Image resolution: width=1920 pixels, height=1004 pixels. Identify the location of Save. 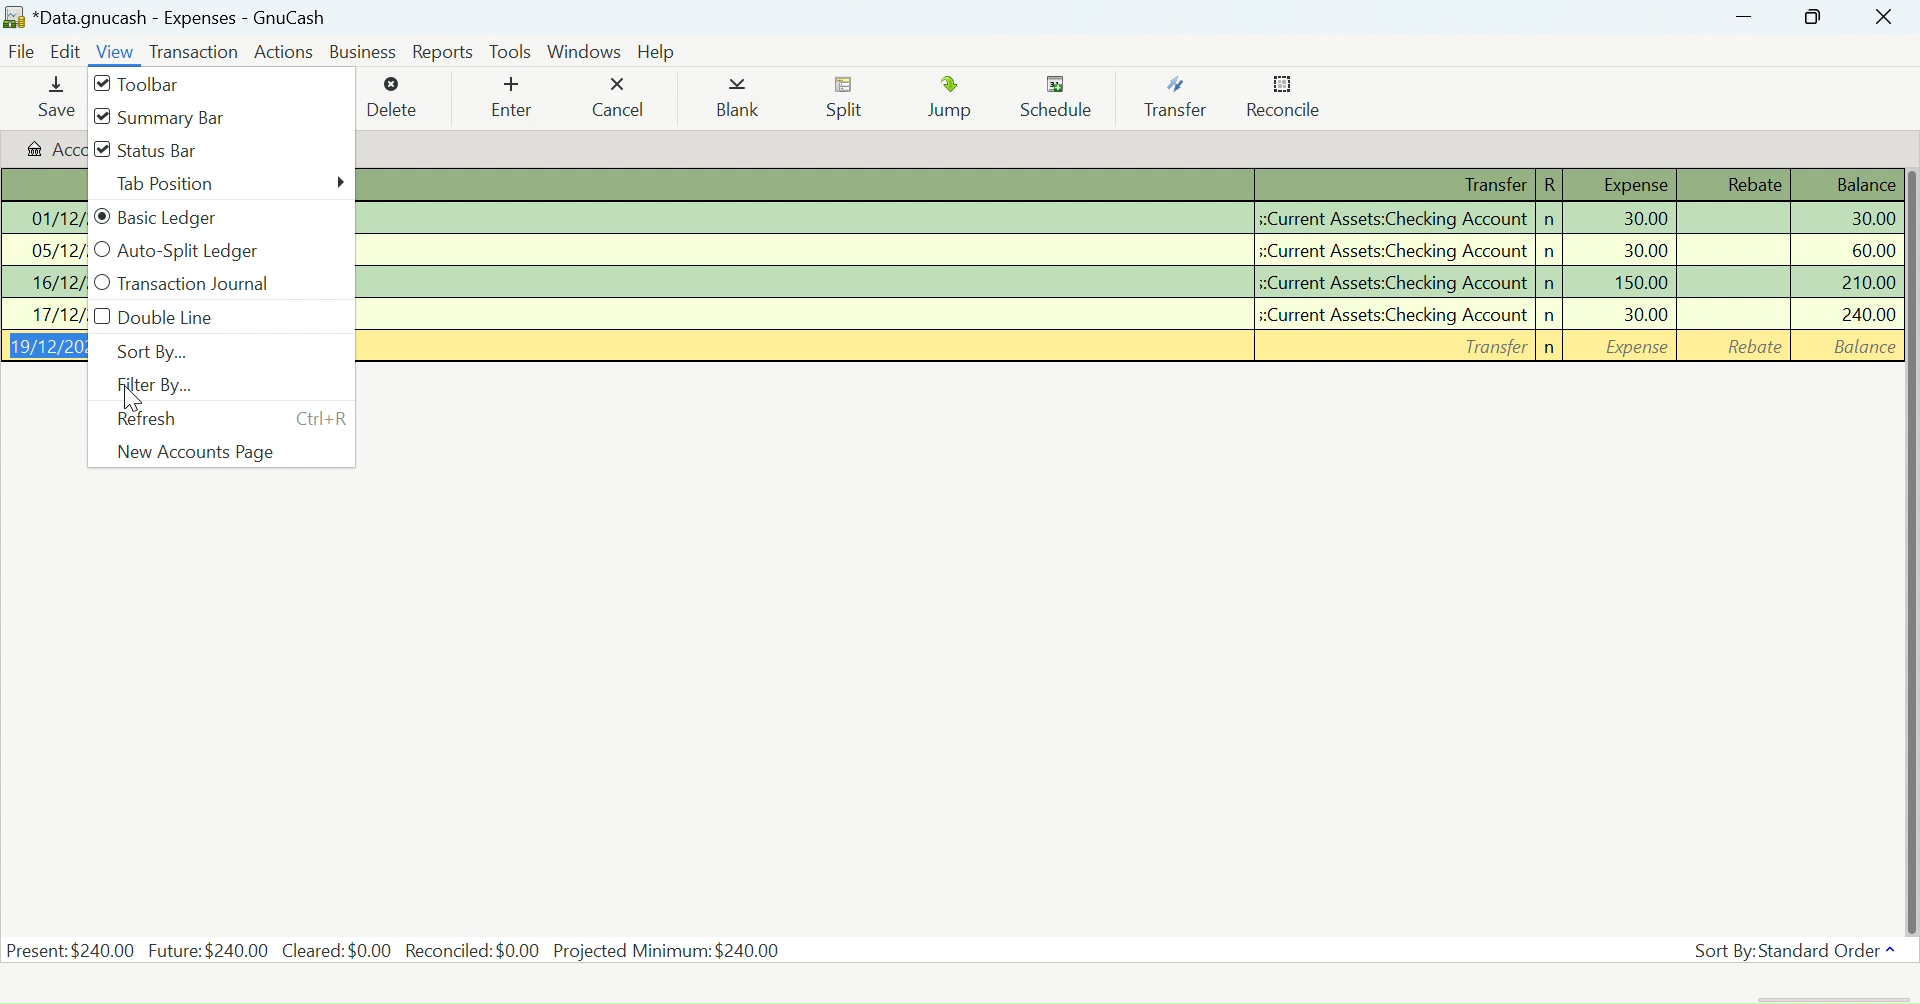
(54, 99).